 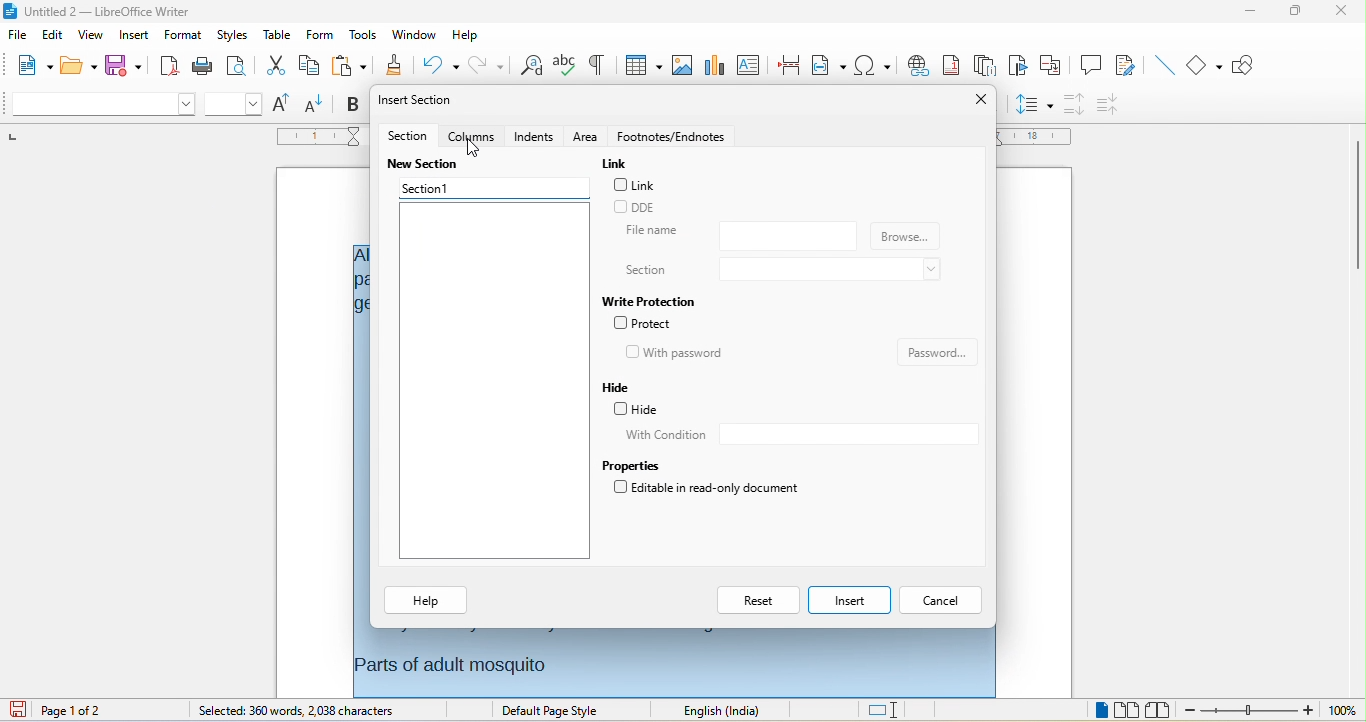 What do you see at coordinates (636, 466) in the screenshot?
I see `properties` at bounding box center [636, 466].